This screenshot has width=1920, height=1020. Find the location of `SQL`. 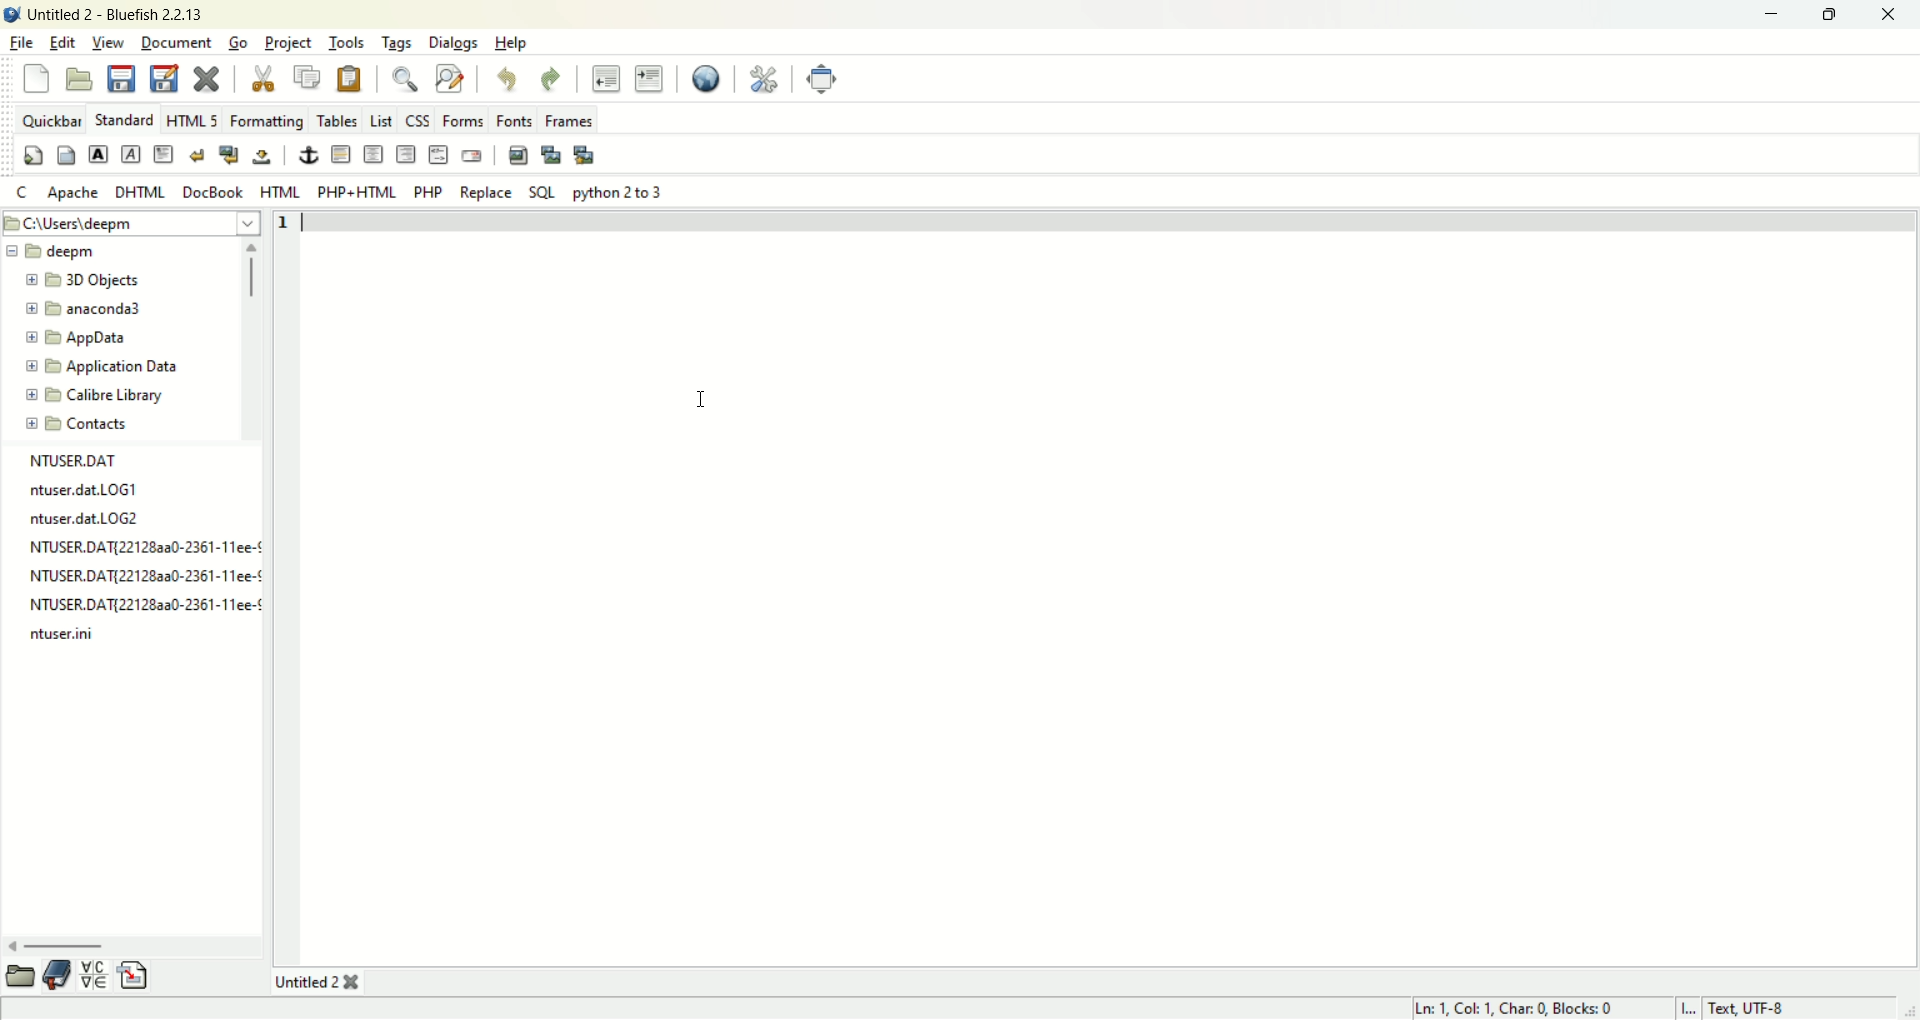

SQL is located at coordinates (541, 192).